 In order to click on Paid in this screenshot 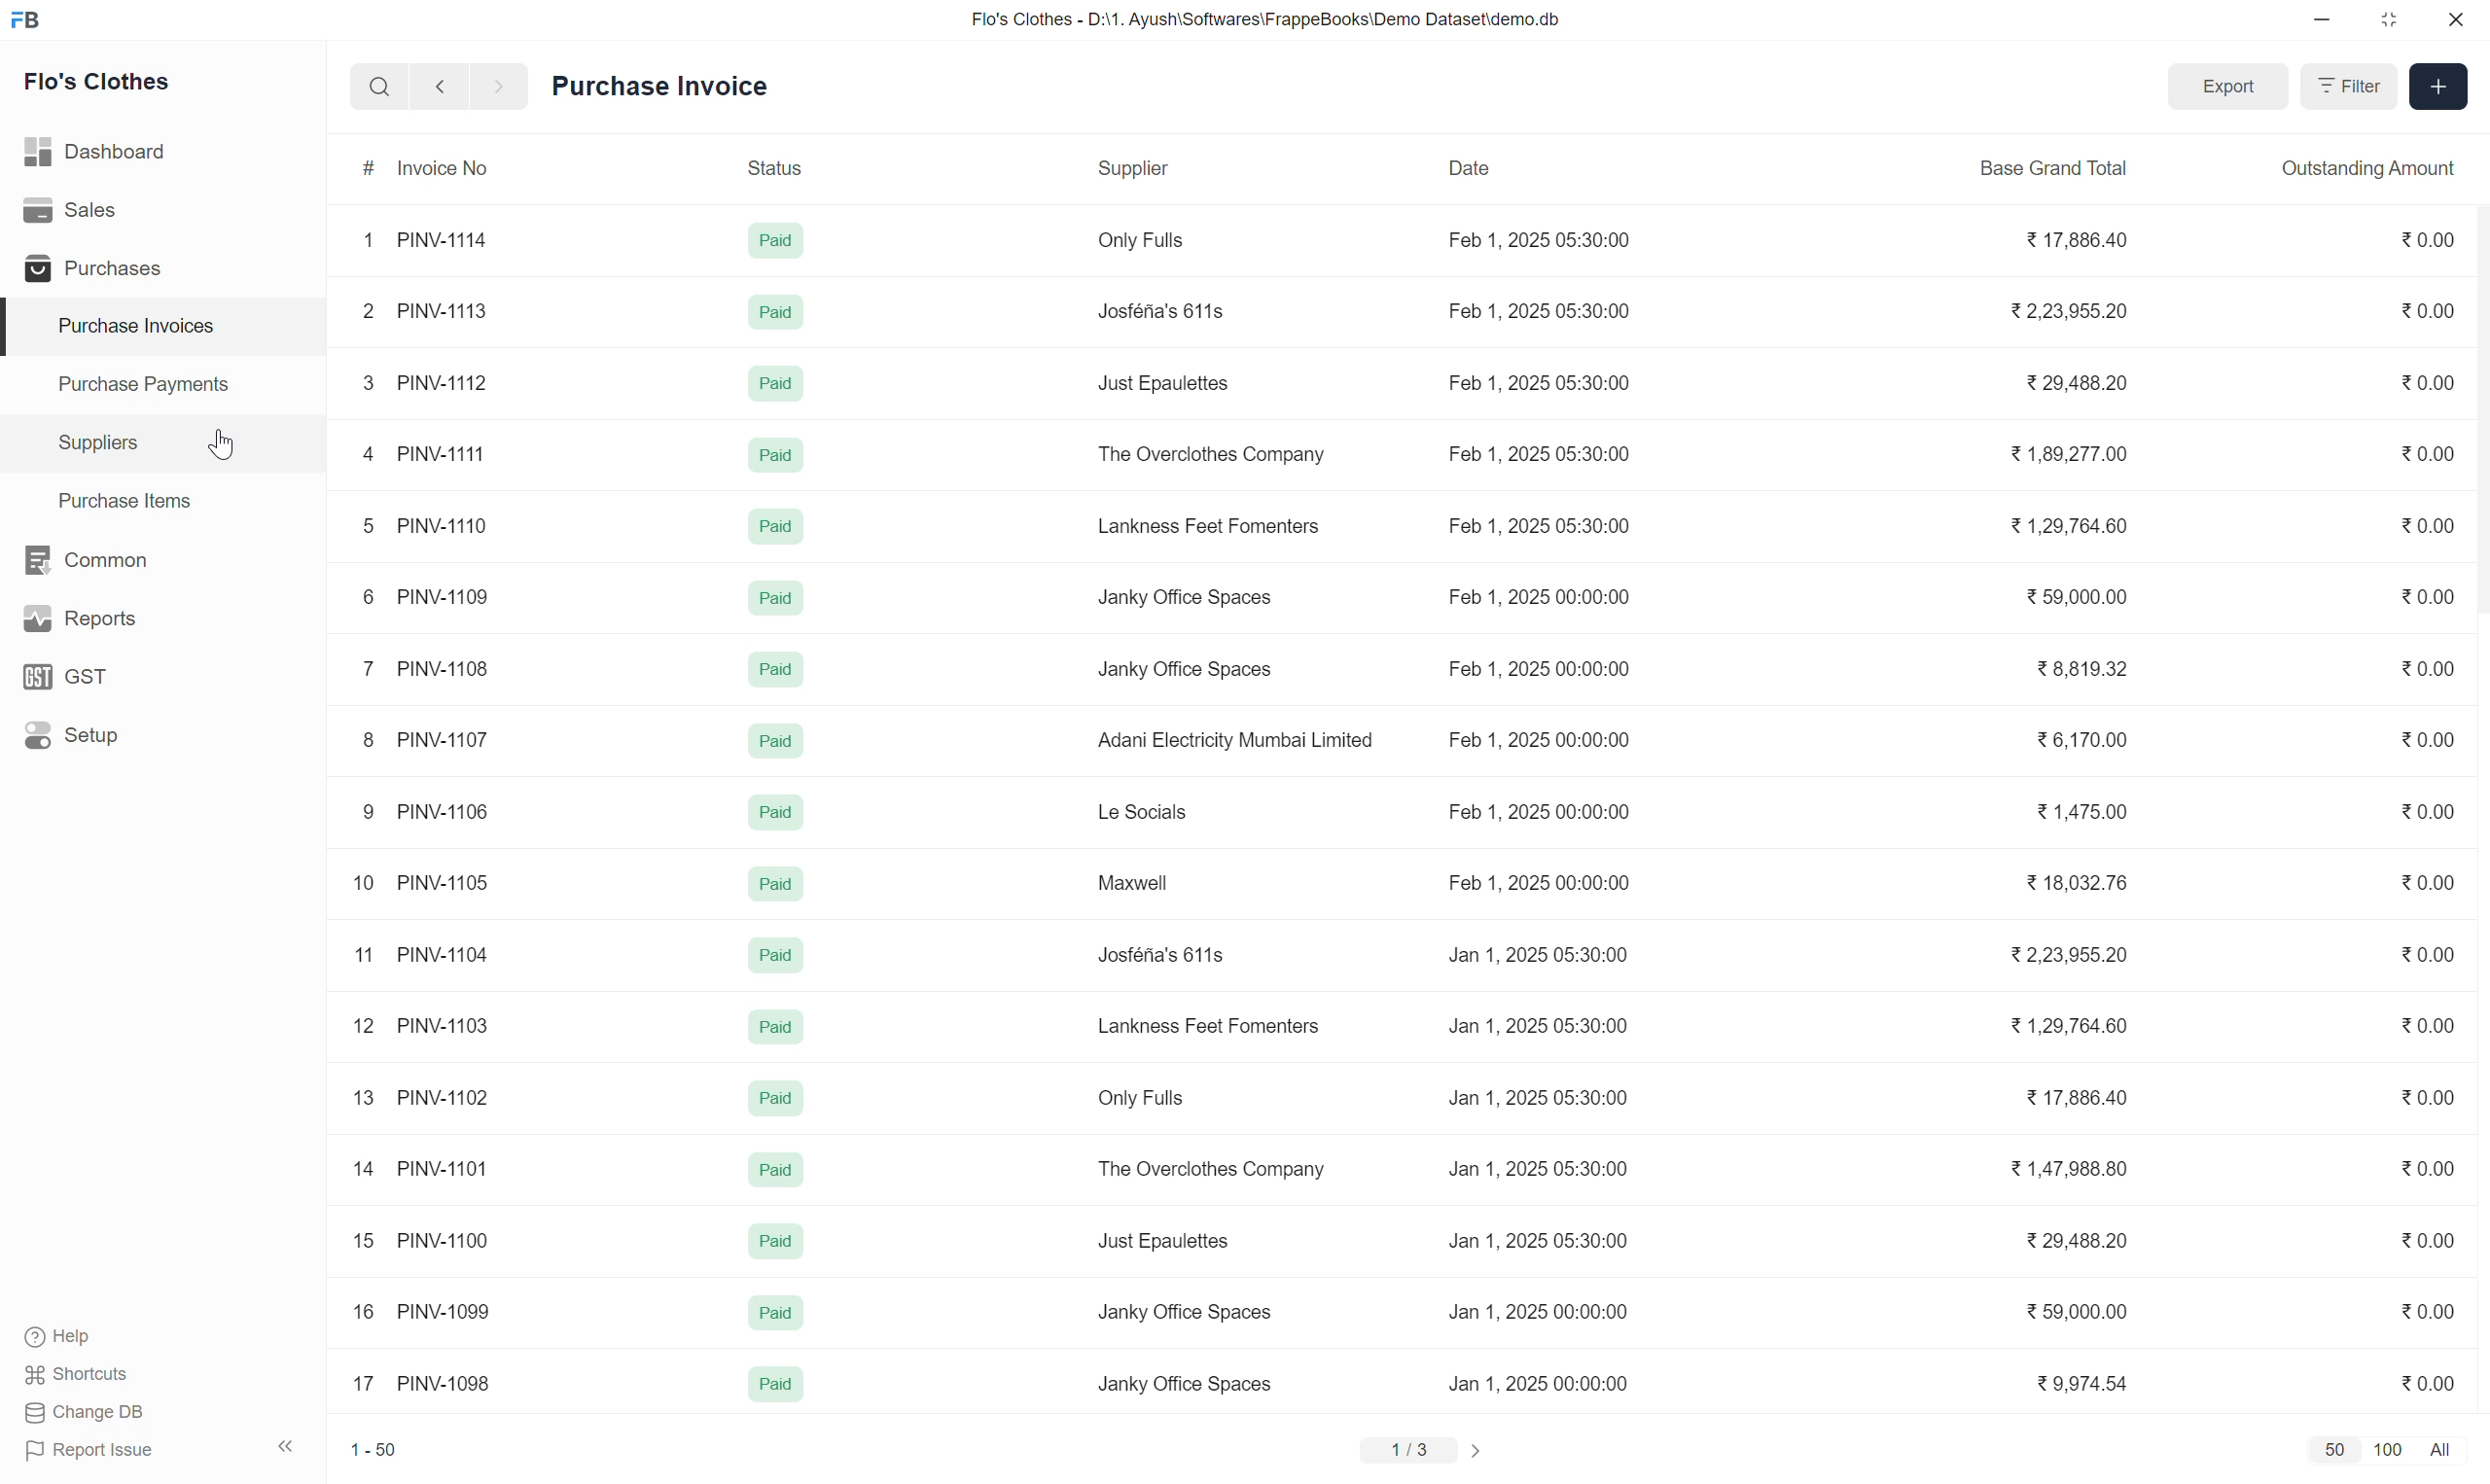, I will do `click(775, 526)`.